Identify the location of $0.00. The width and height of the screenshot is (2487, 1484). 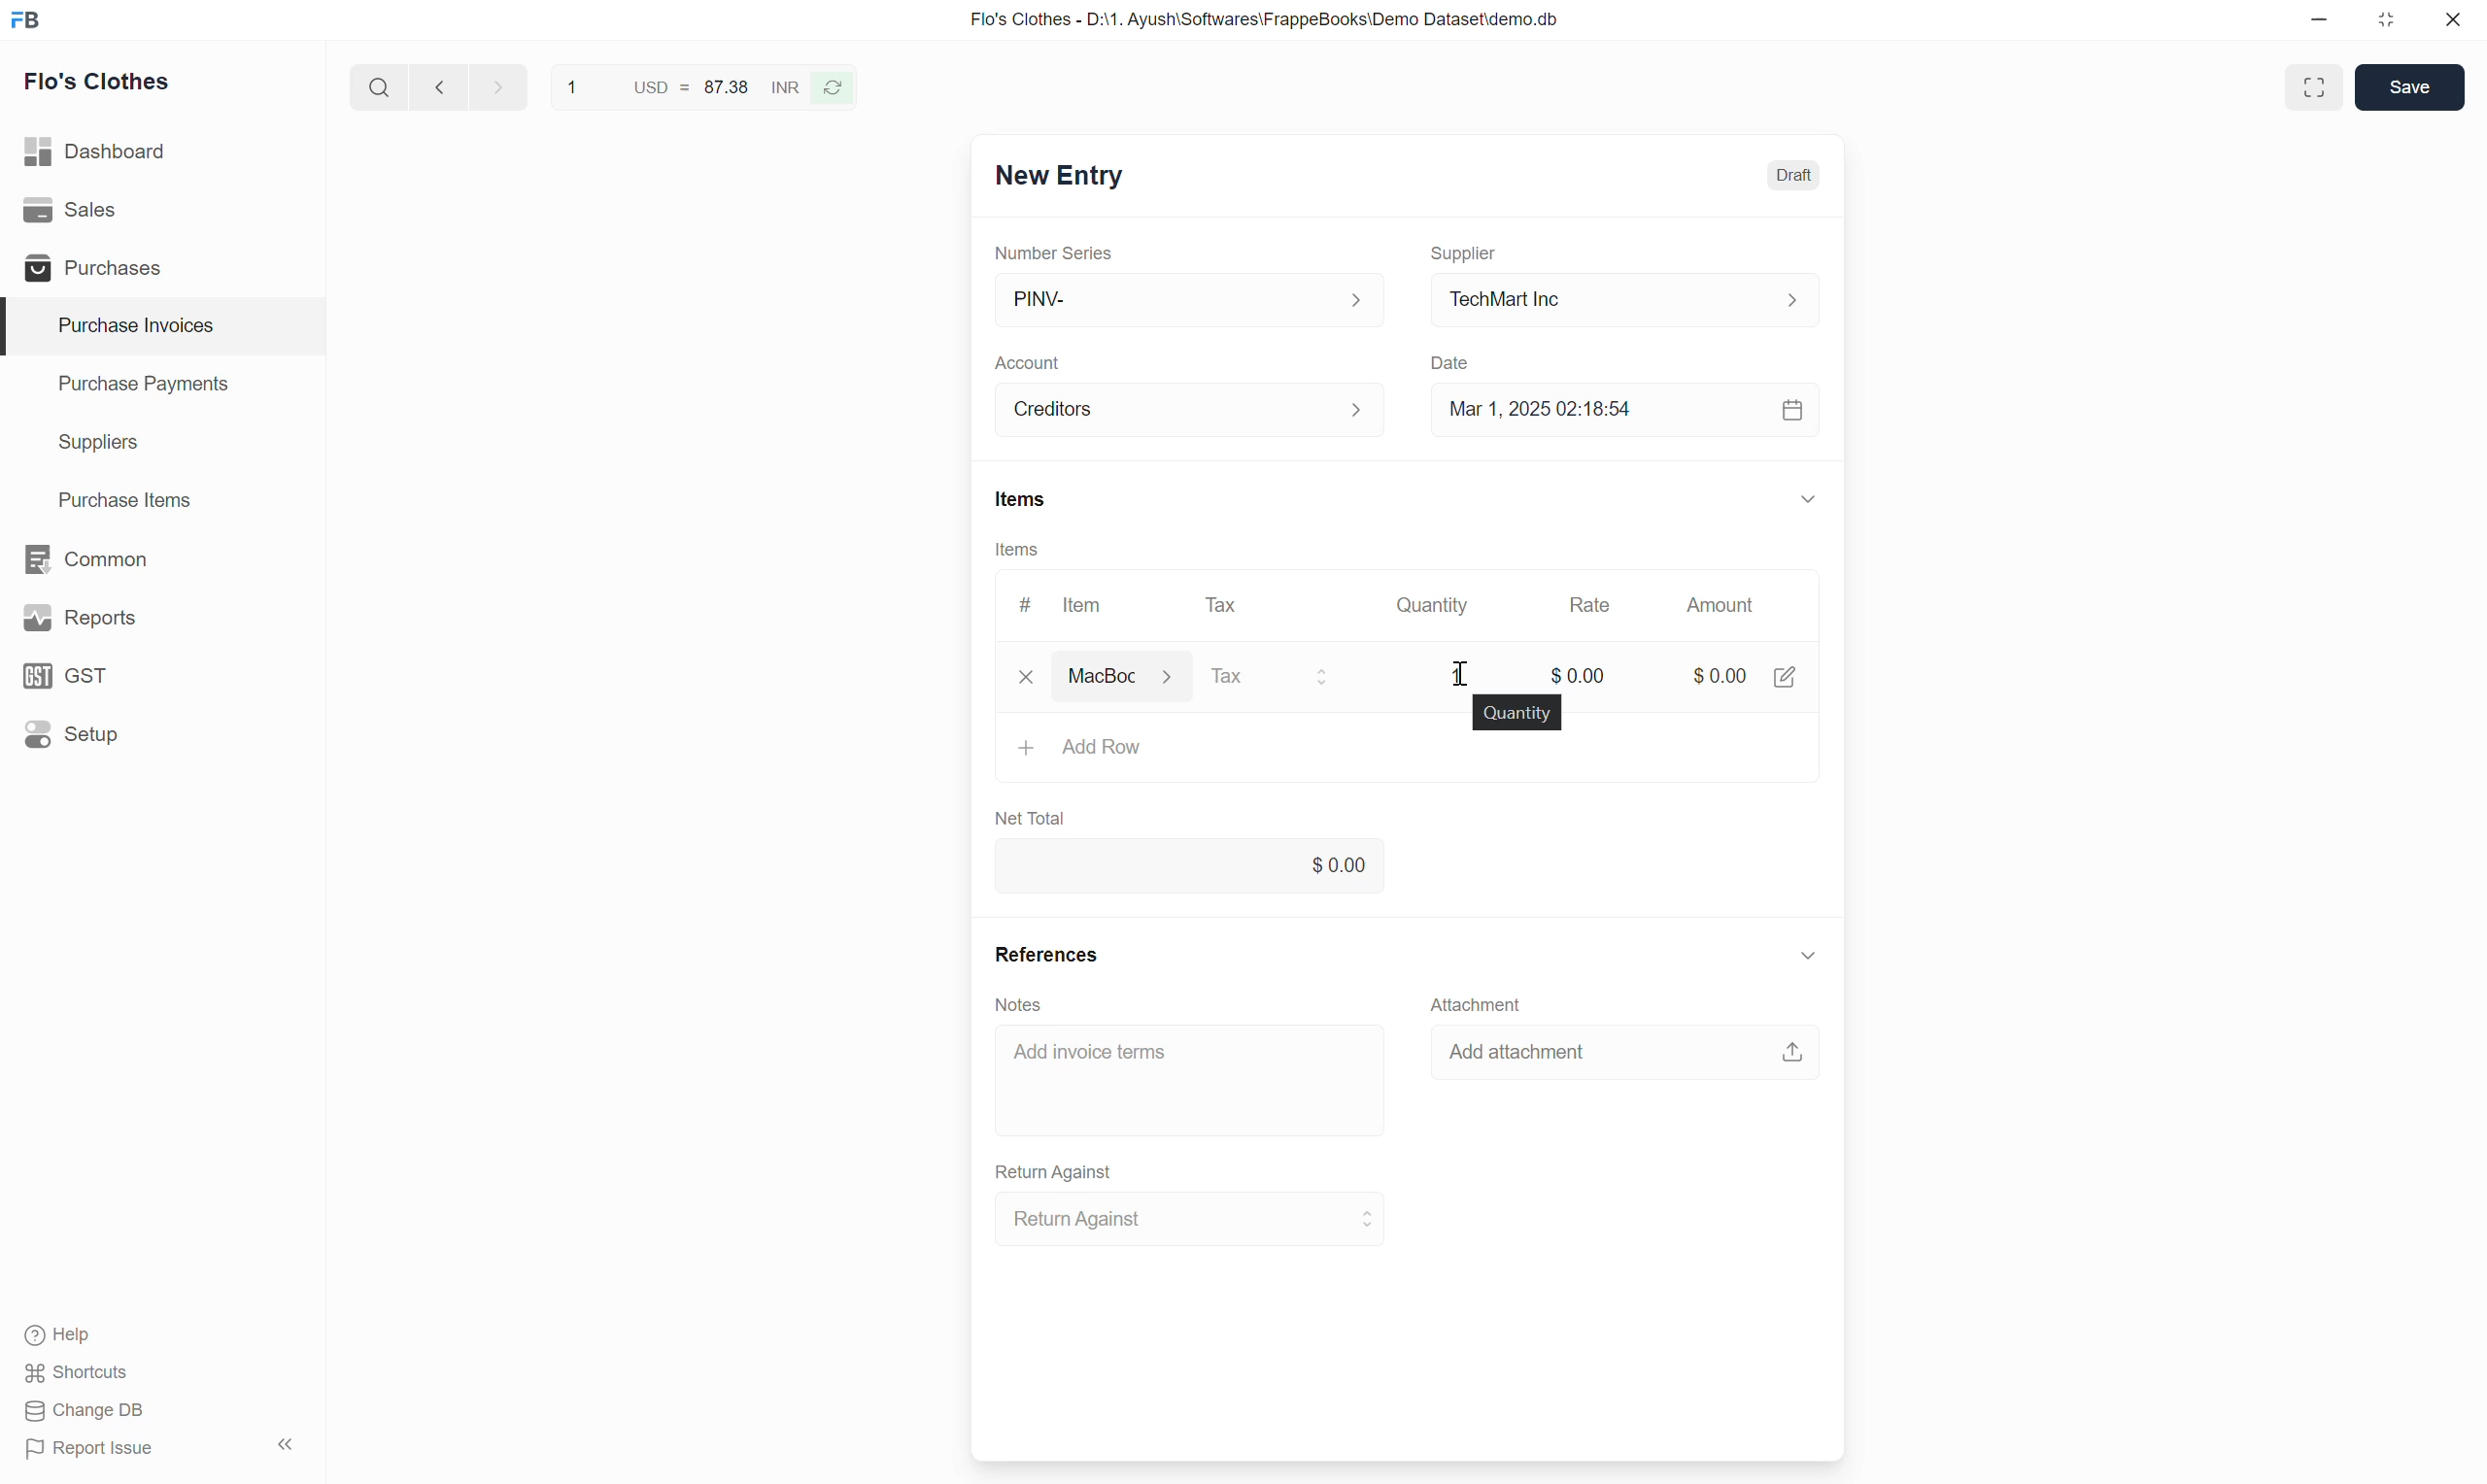
(1745, 670).